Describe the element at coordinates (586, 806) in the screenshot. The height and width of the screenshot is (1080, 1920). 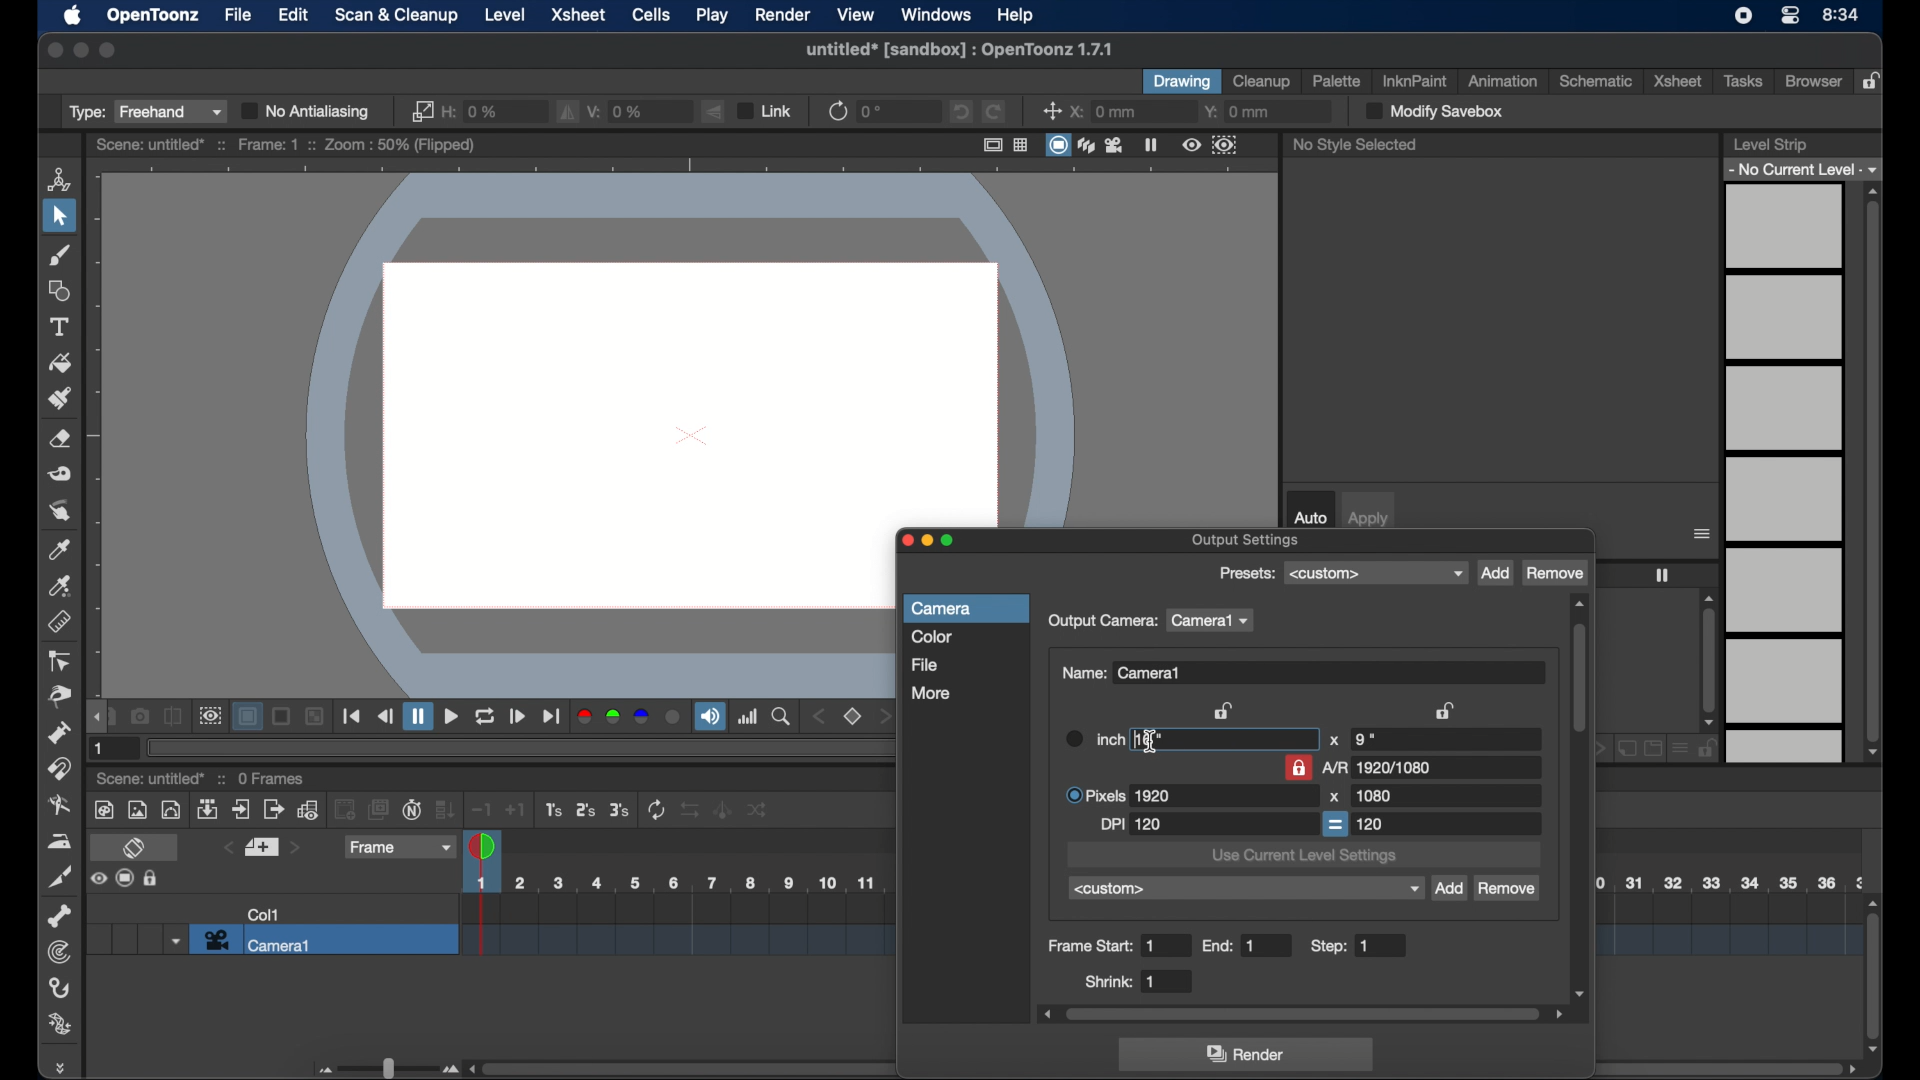
I see `` at that location.